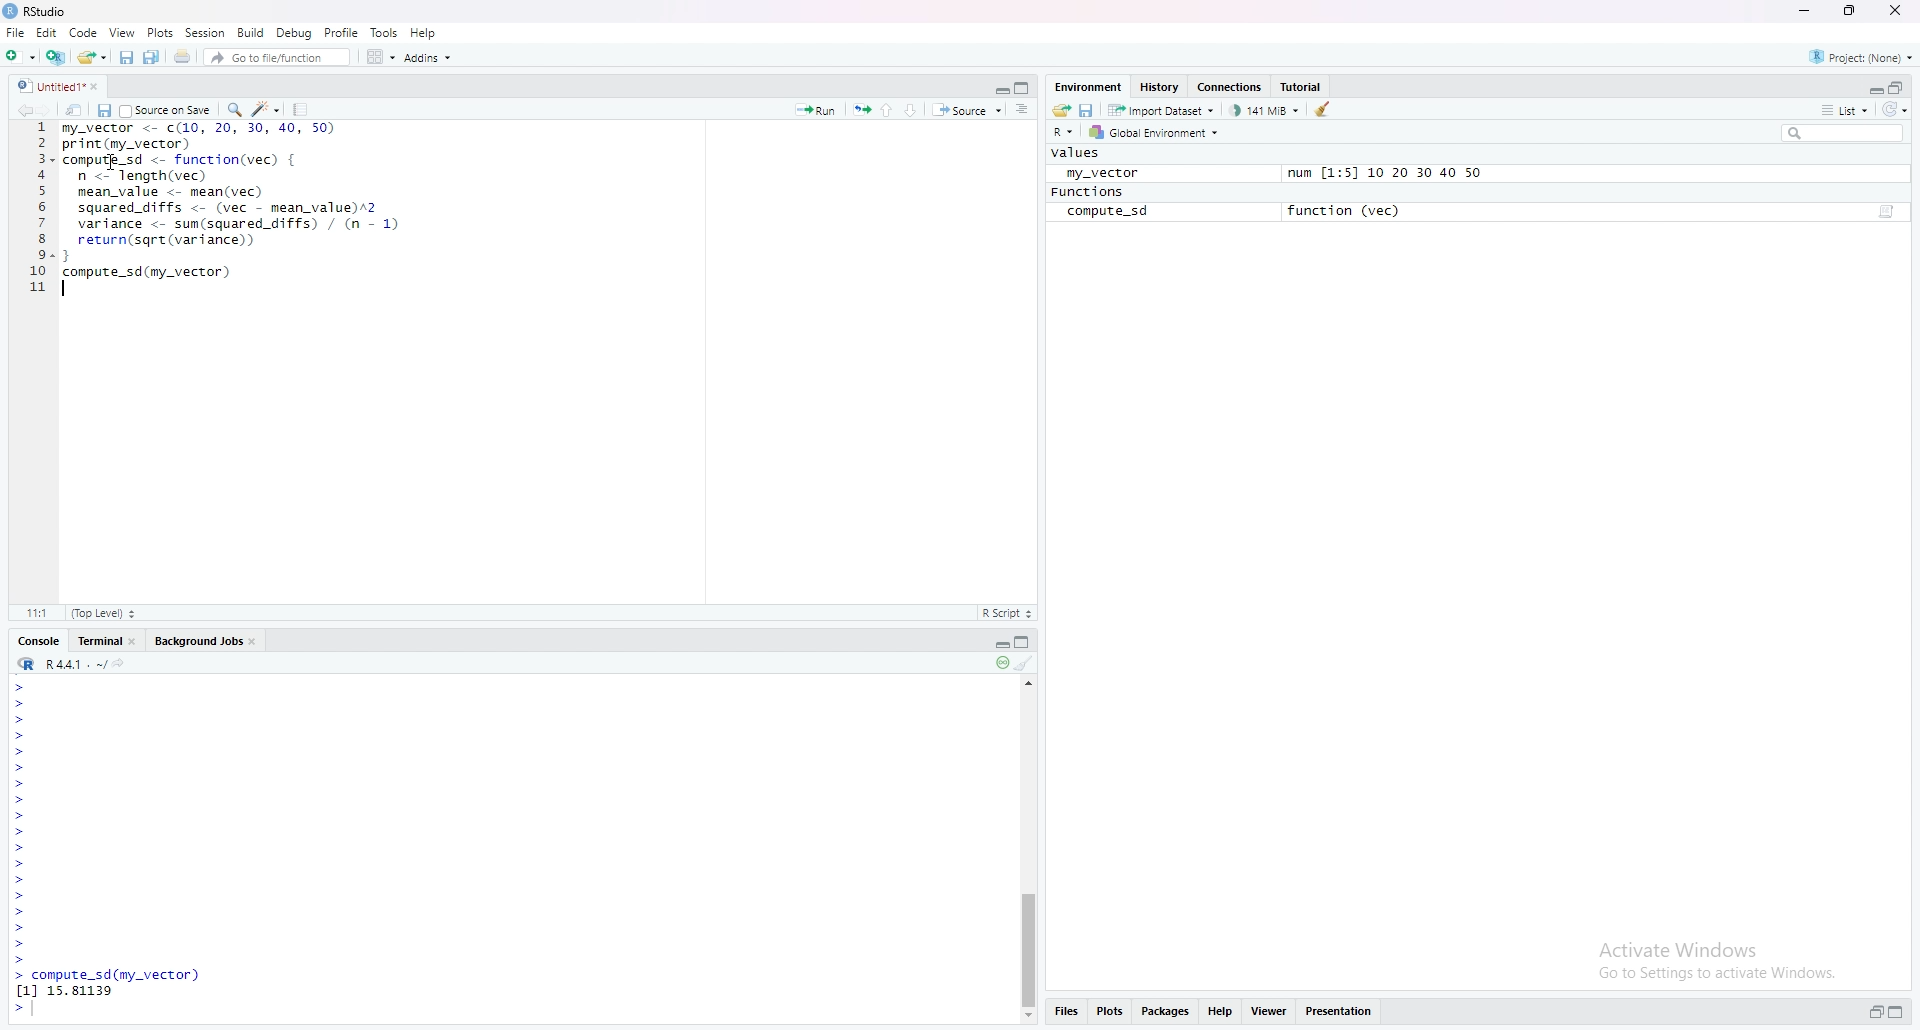  What do you see at coordinates (15, 32) in the screenshot?
I see `File` at bounding box center [15, 32].